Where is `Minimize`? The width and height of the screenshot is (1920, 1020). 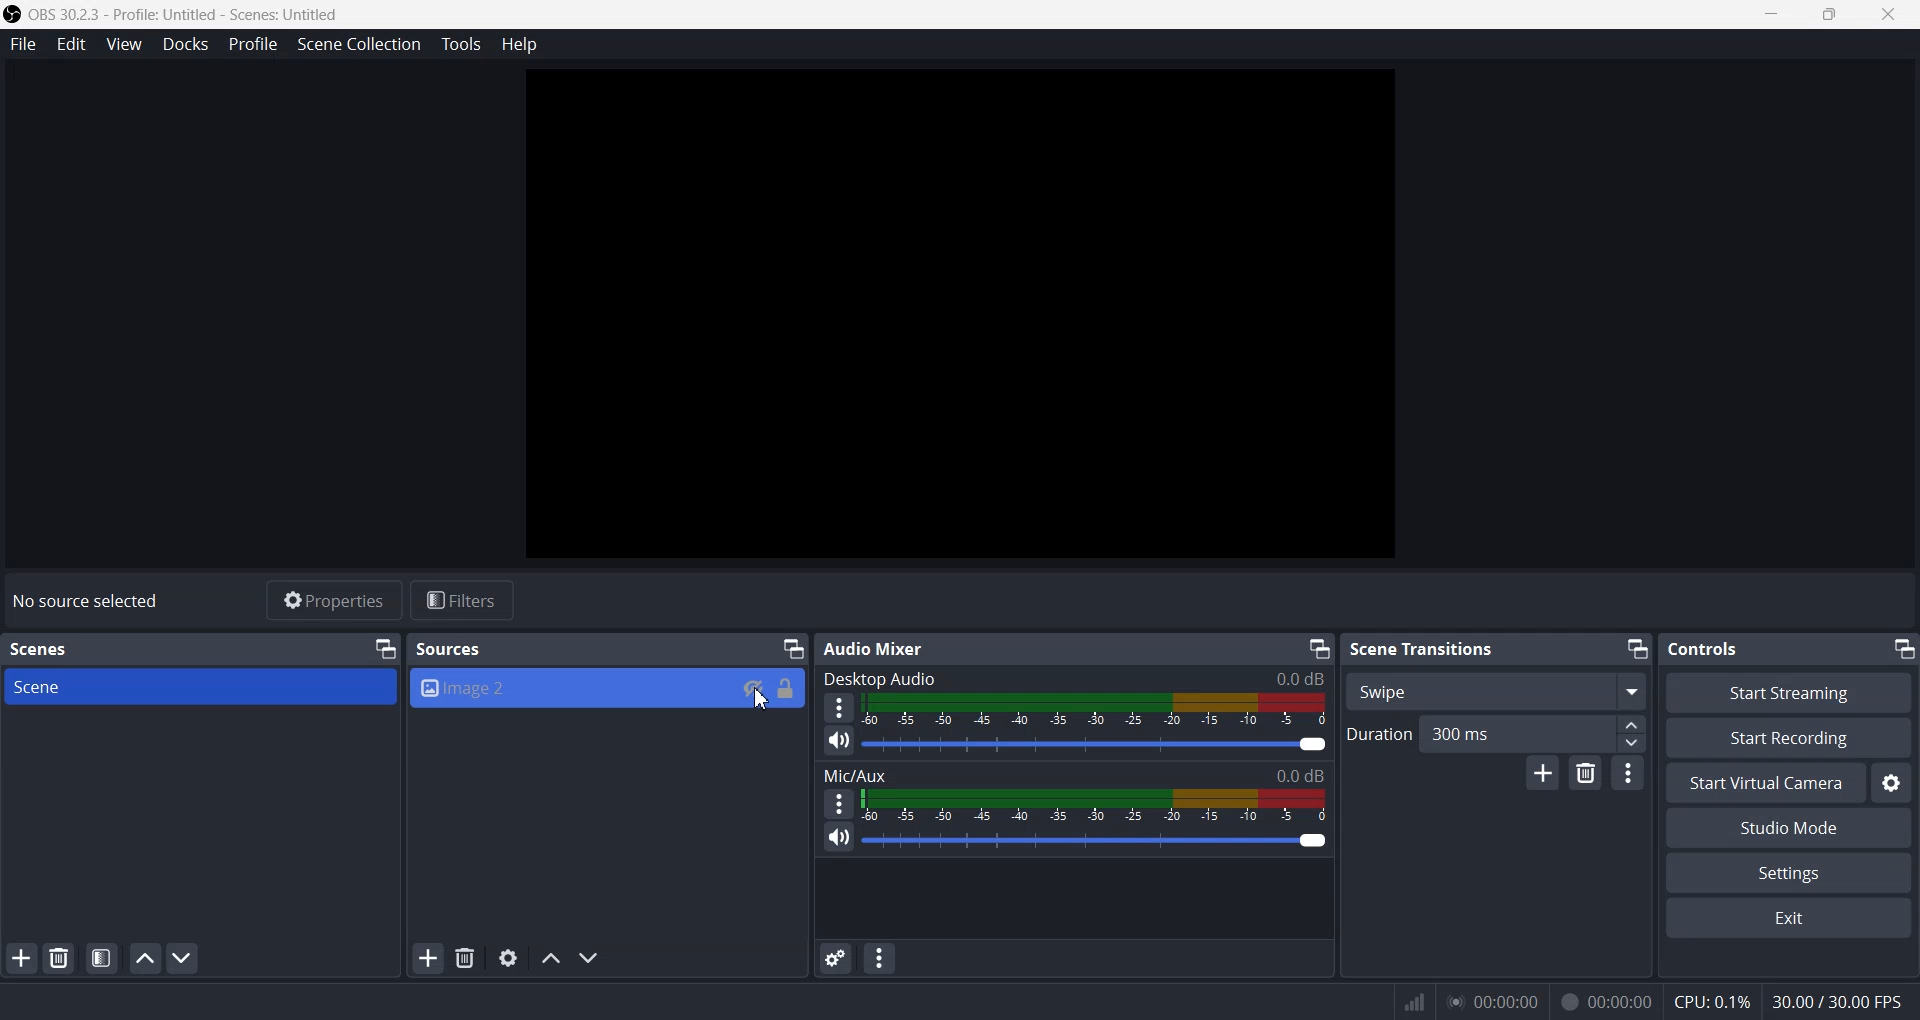 Minimize is located at coordinates (379, 647).